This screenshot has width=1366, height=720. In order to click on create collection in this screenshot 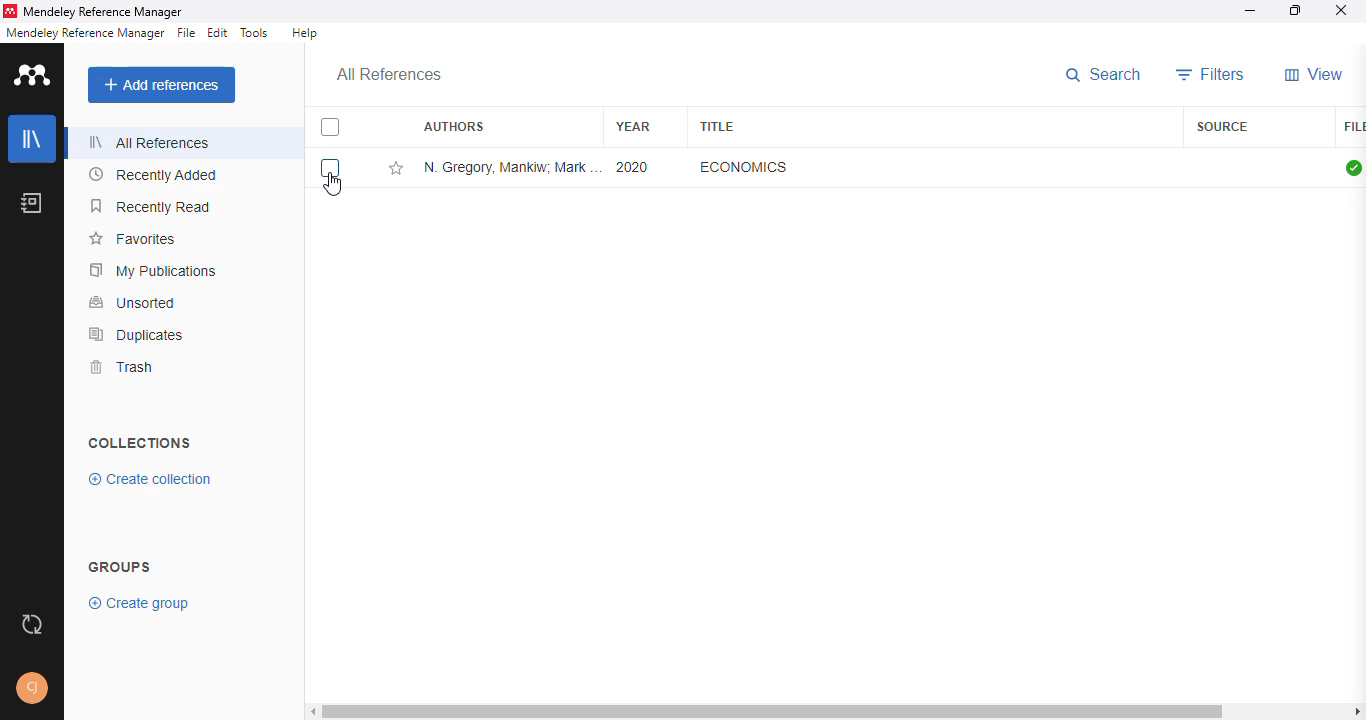, I will do `click(151, 479)`.